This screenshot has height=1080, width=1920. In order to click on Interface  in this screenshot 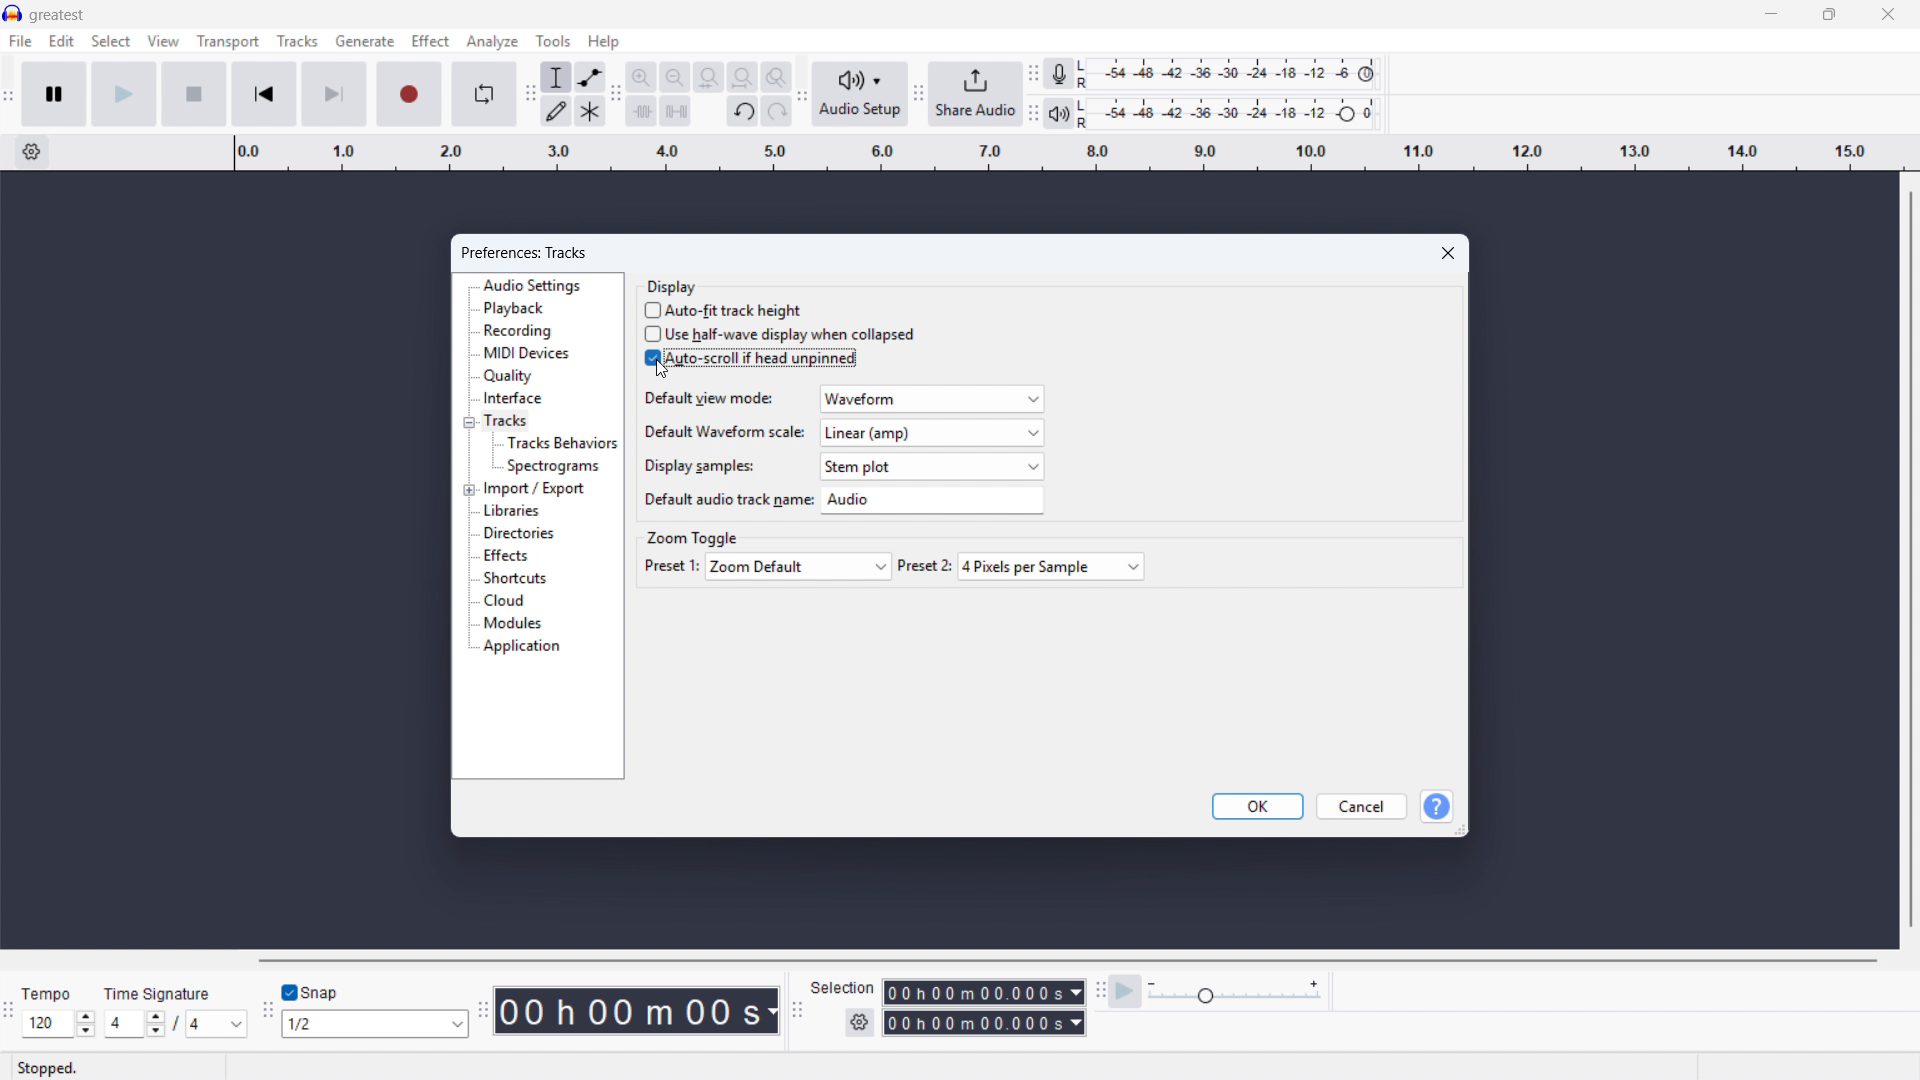, I will do `click(514, 398)`.